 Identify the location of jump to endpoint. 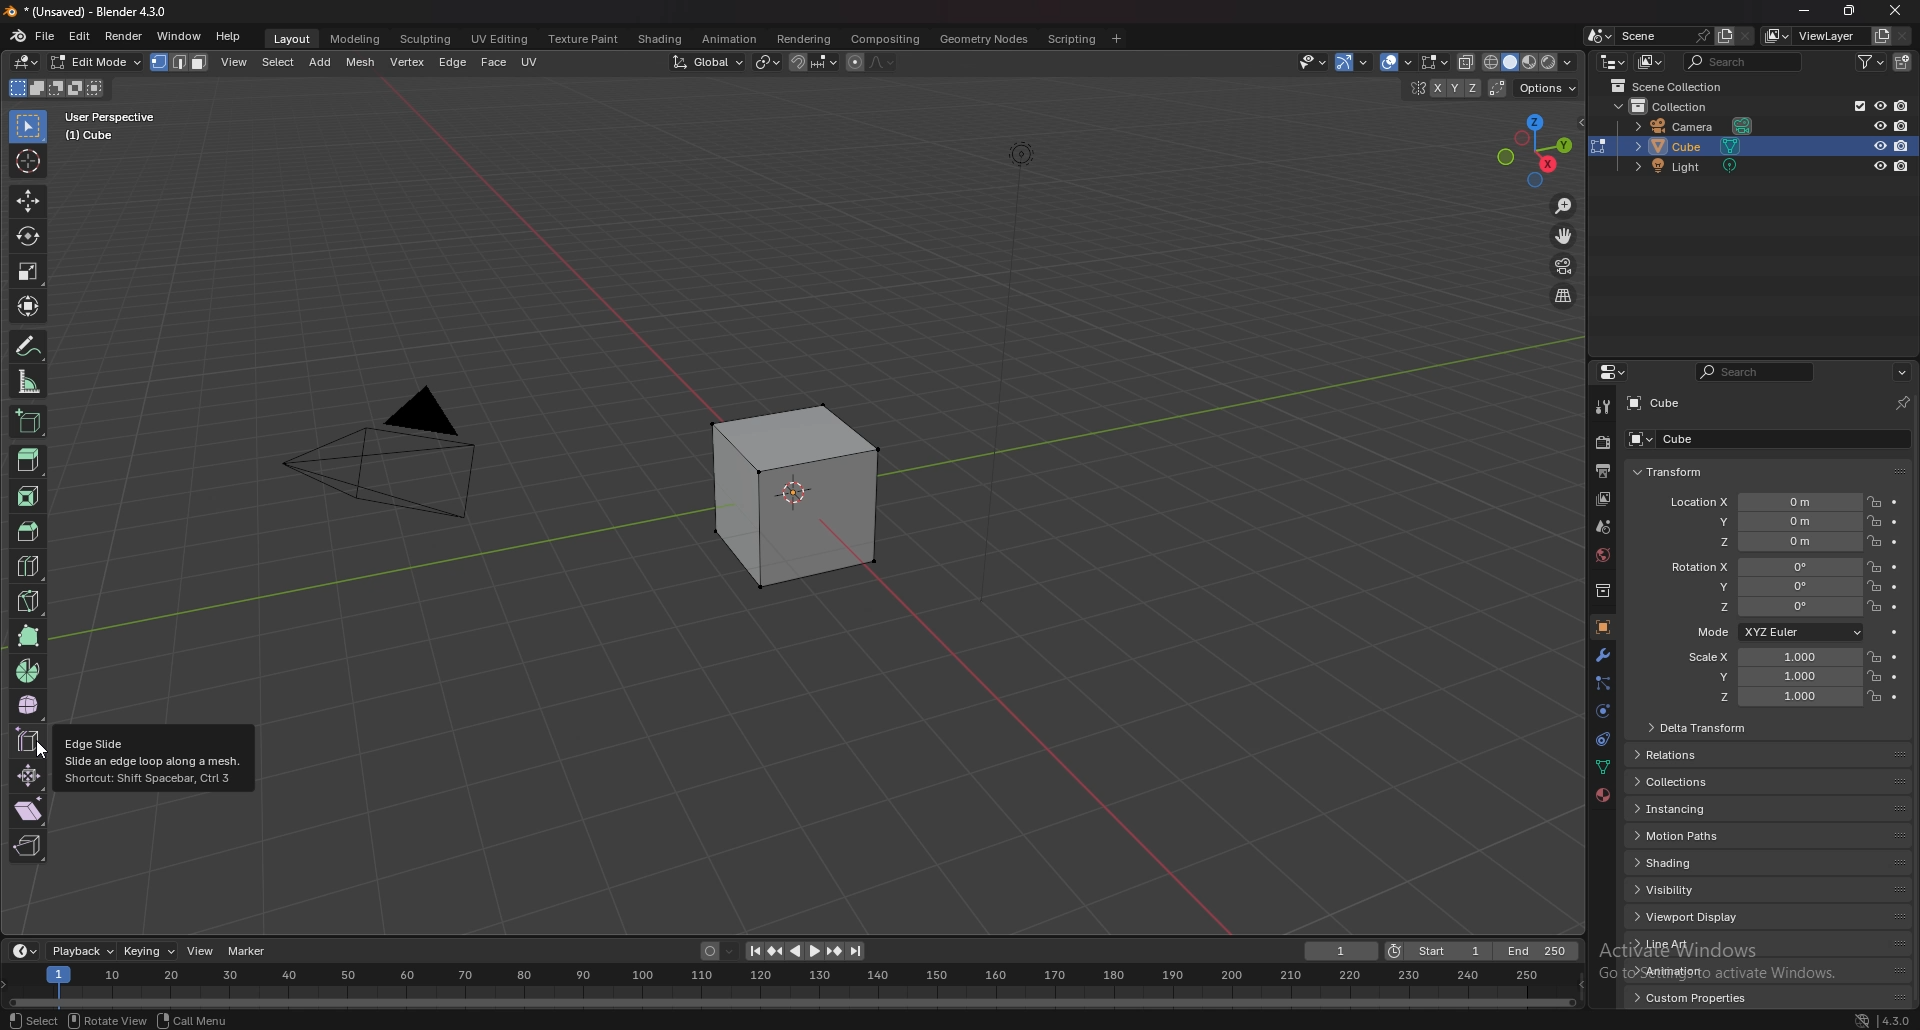
(857, 952).